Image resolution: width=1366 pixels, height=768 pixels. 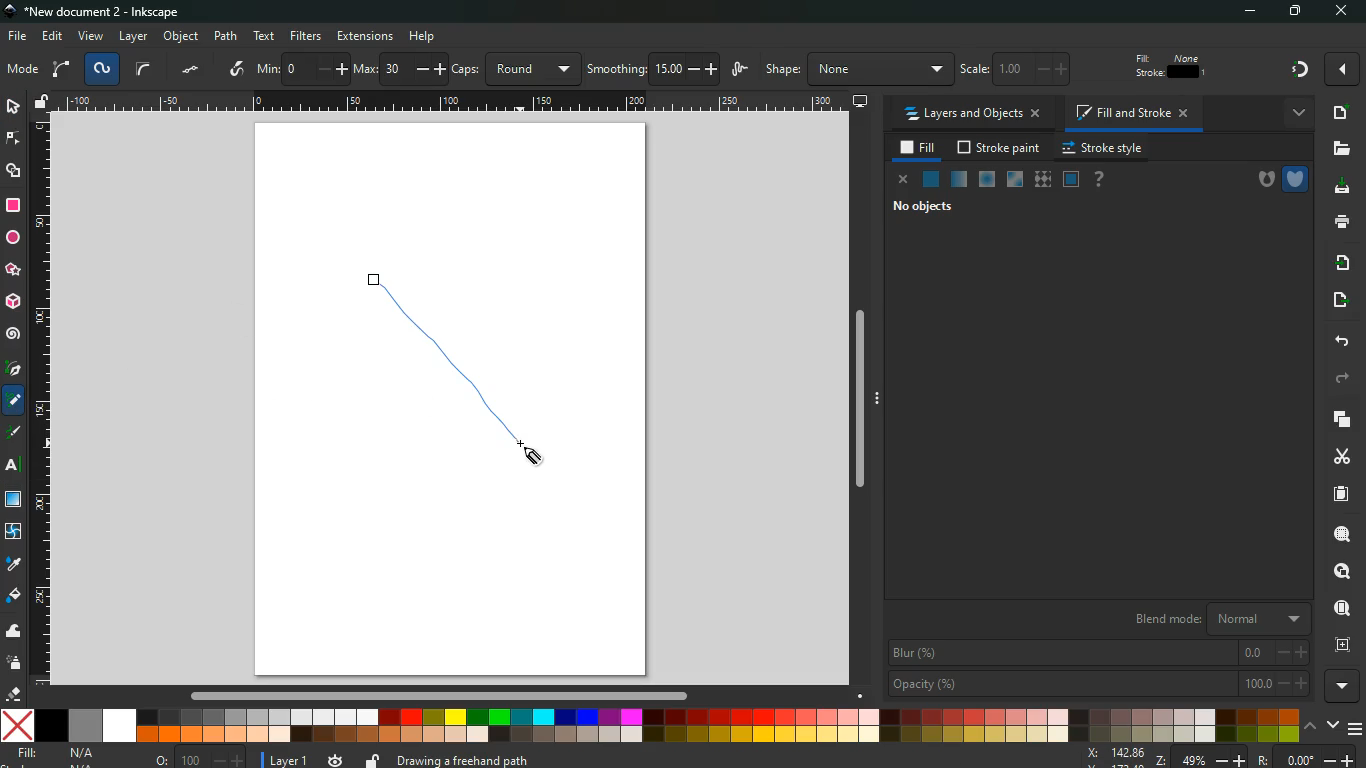 I want to click on drop, so click(x=15, y=567).